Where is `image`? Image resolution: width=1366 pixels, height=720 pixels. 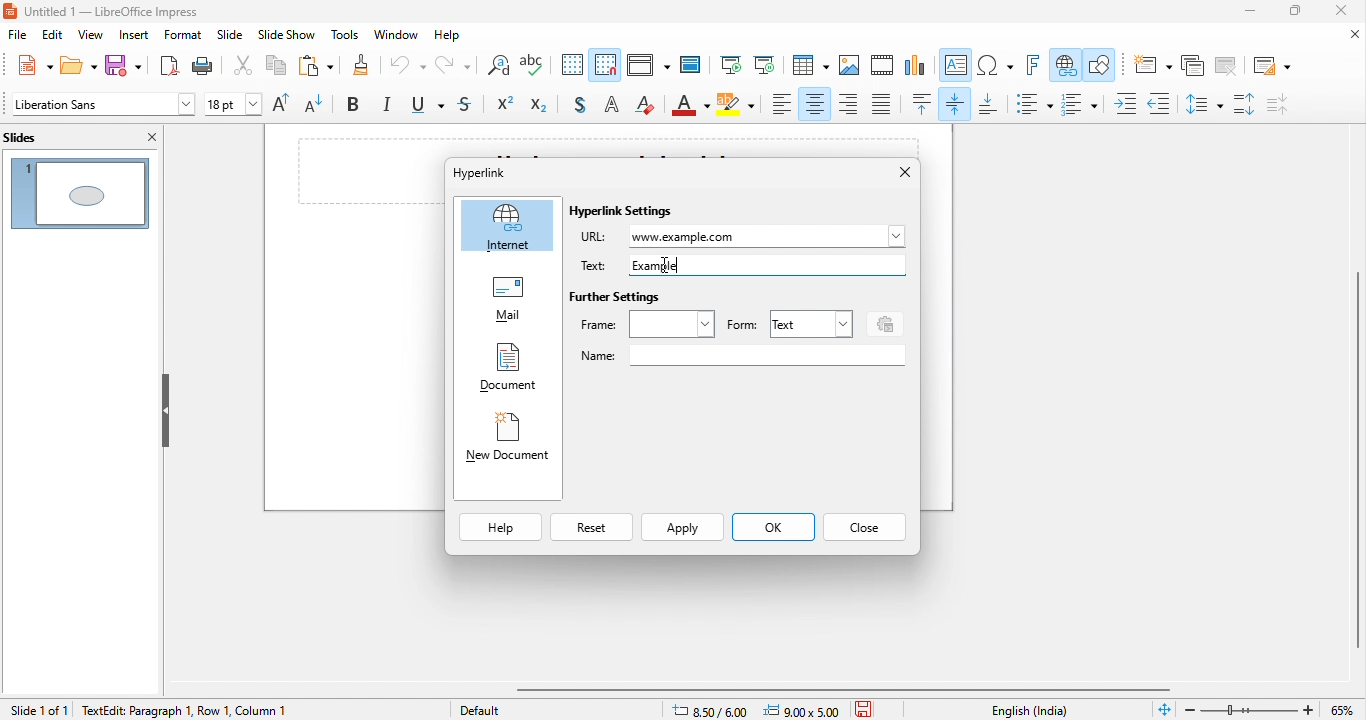 image is located at coordinates (850, 66).